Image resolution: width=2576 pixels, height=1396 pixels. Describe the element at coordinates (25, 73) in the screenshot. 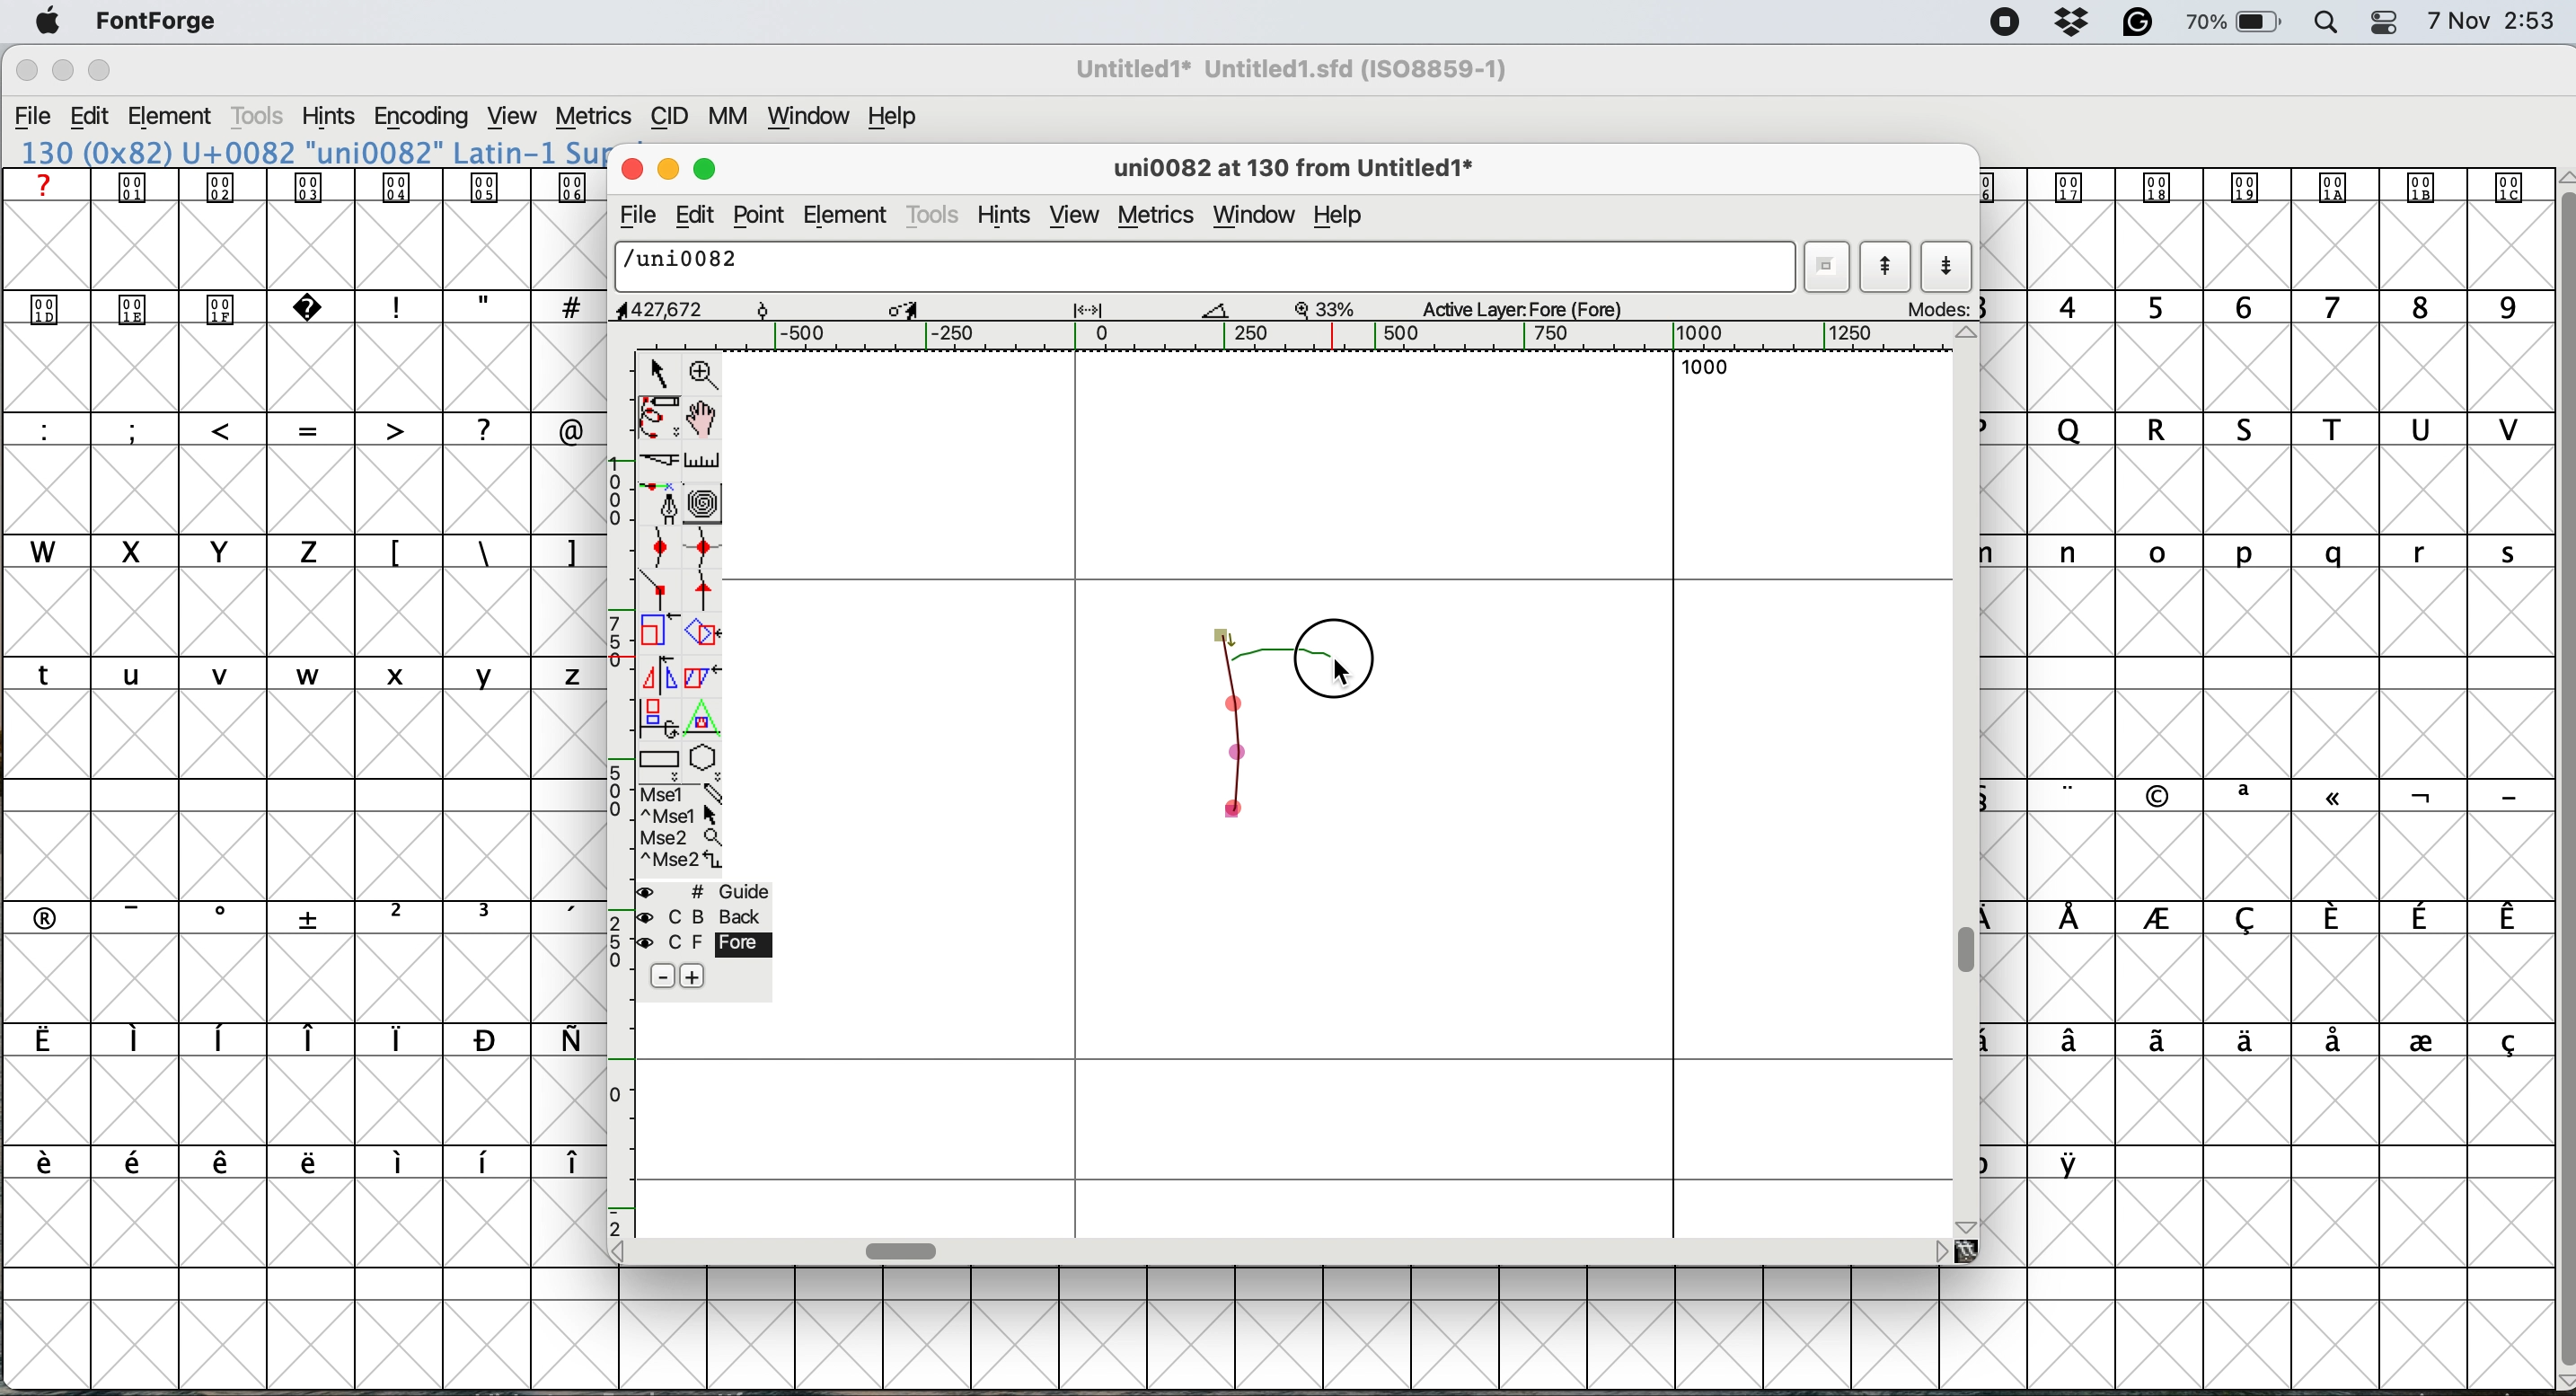

I see `close` at that location.